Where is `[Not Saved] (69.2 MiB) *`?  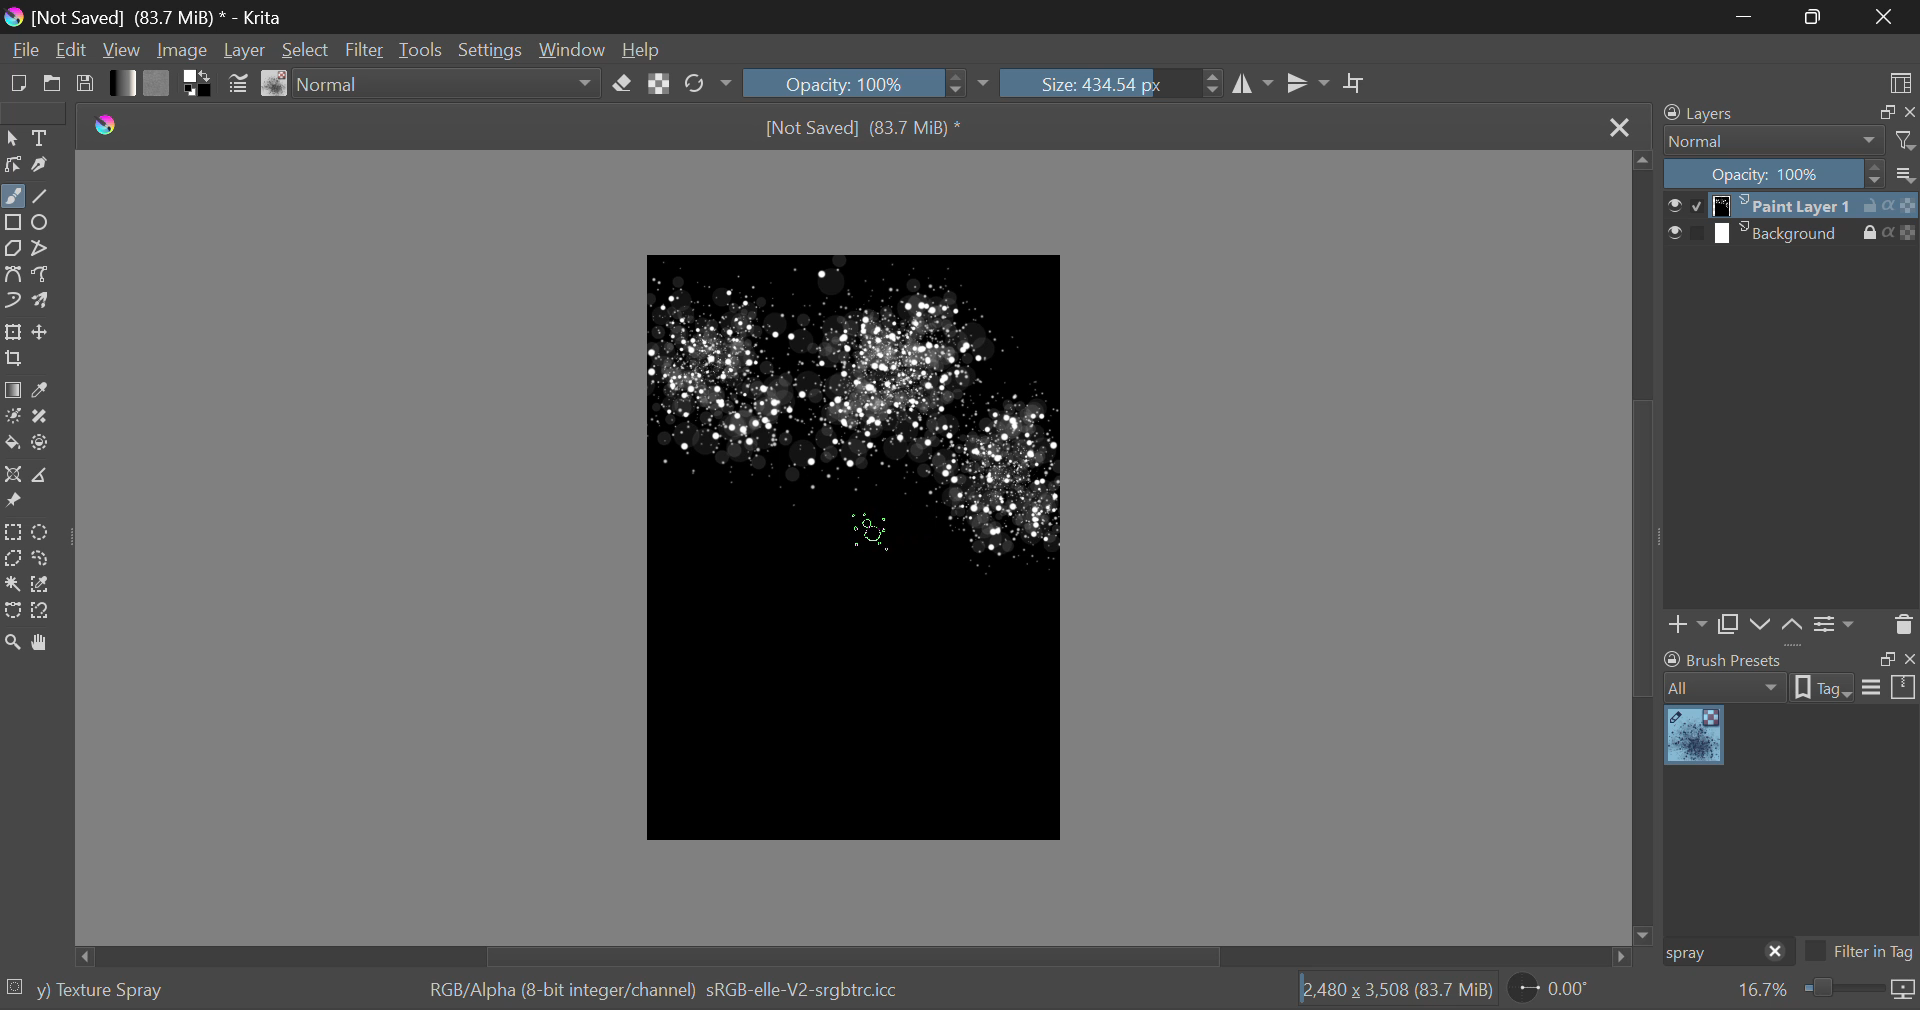 [Not Saved] (69.2 MiB) * is located at coordinates (864, 130).